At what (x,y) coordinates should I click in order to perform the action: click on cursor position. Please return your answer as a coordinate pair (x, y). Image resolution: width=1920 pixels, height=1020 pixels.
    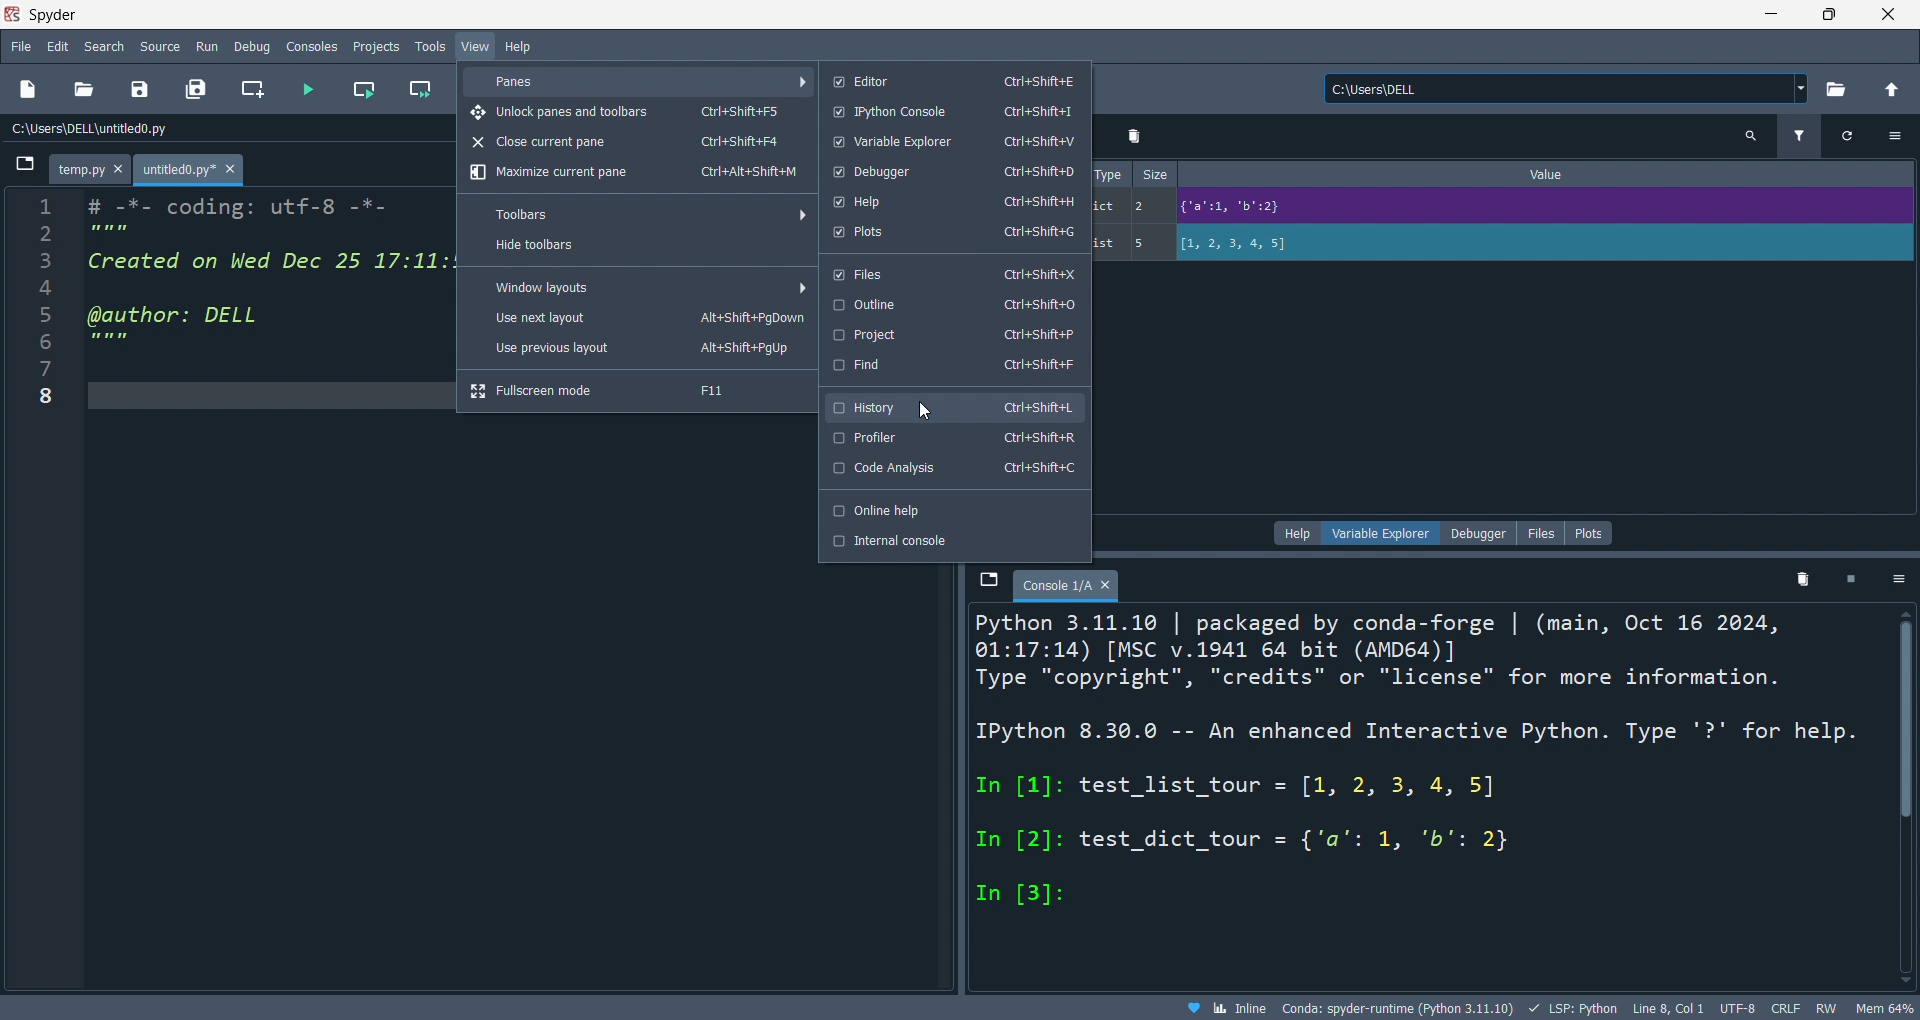
    Looking at the image, I should click on (1667, 1009).